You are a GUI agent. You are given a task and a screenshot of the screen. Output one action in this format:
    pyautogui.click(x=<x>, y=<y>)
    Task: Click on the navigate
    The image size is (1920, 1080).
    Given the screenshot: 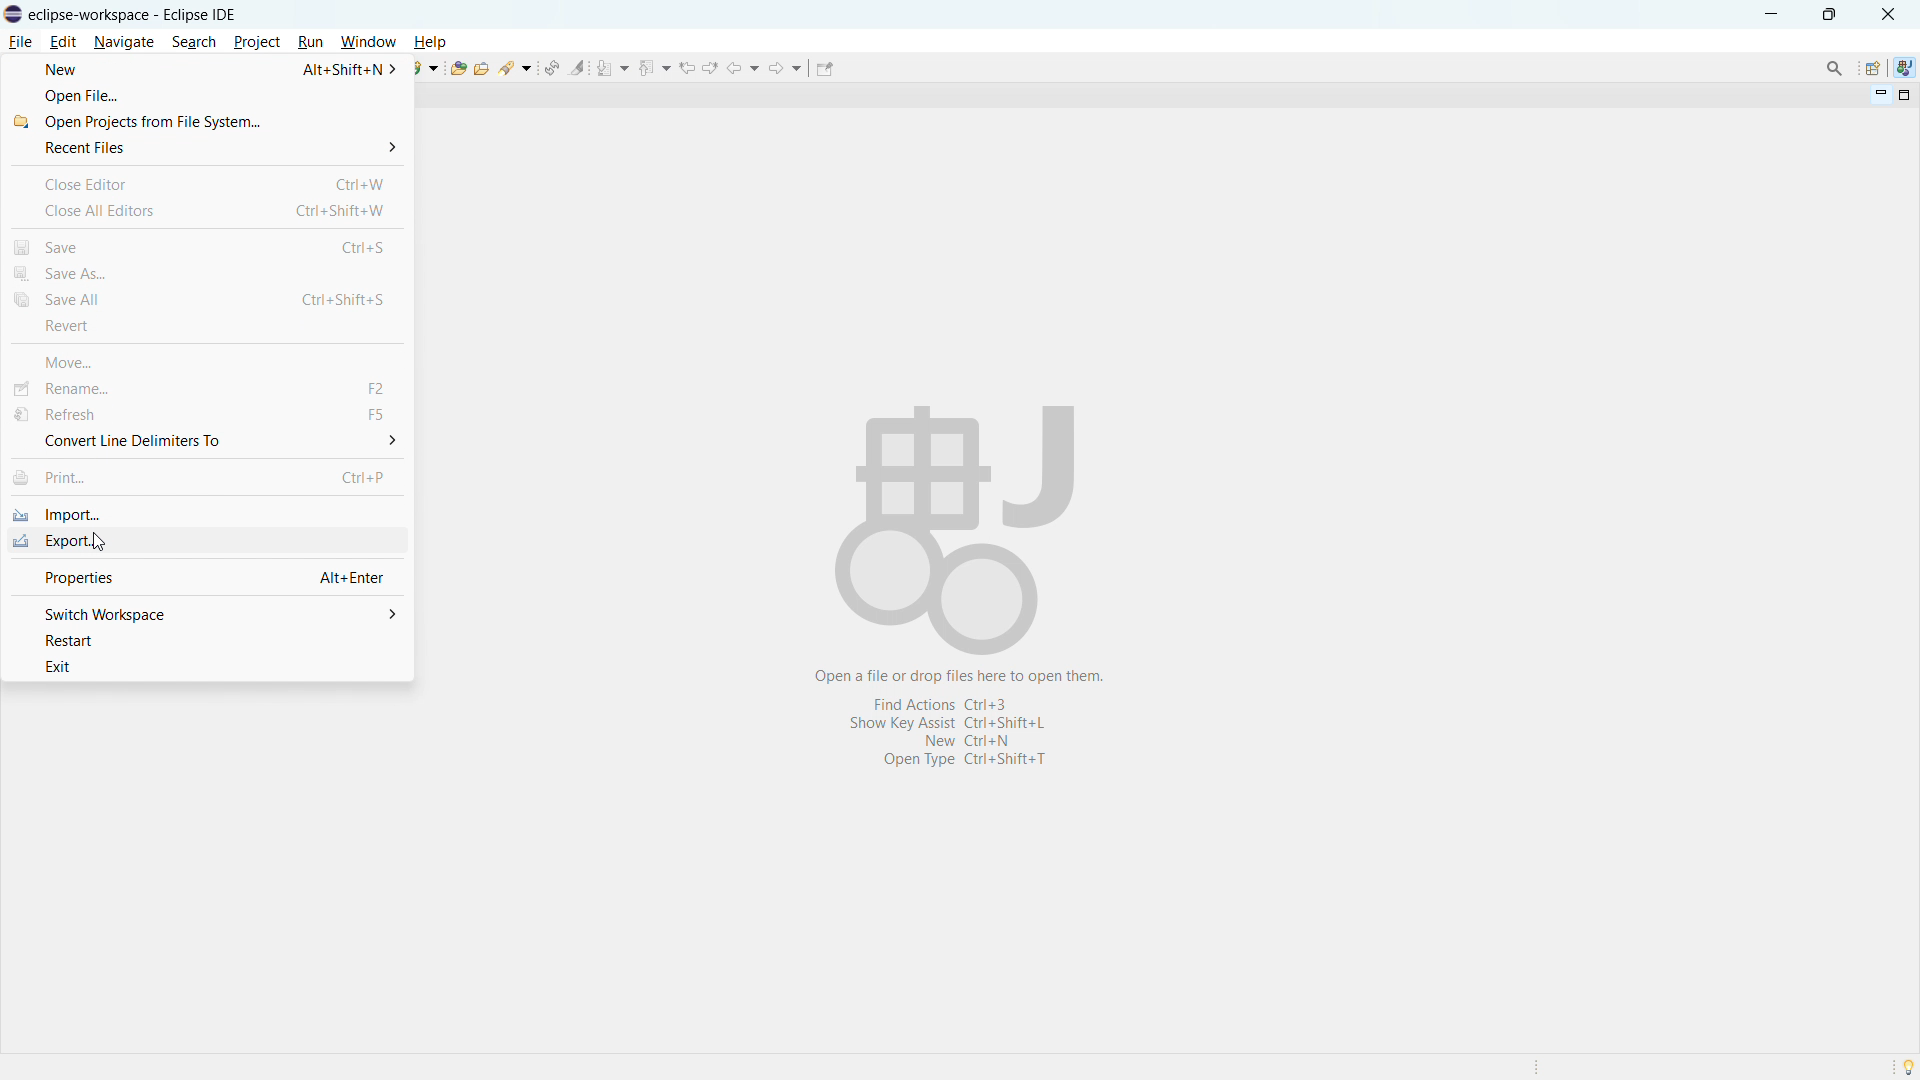 What is the action you would take?
    pyautogui.click(x=123, y=43)
    